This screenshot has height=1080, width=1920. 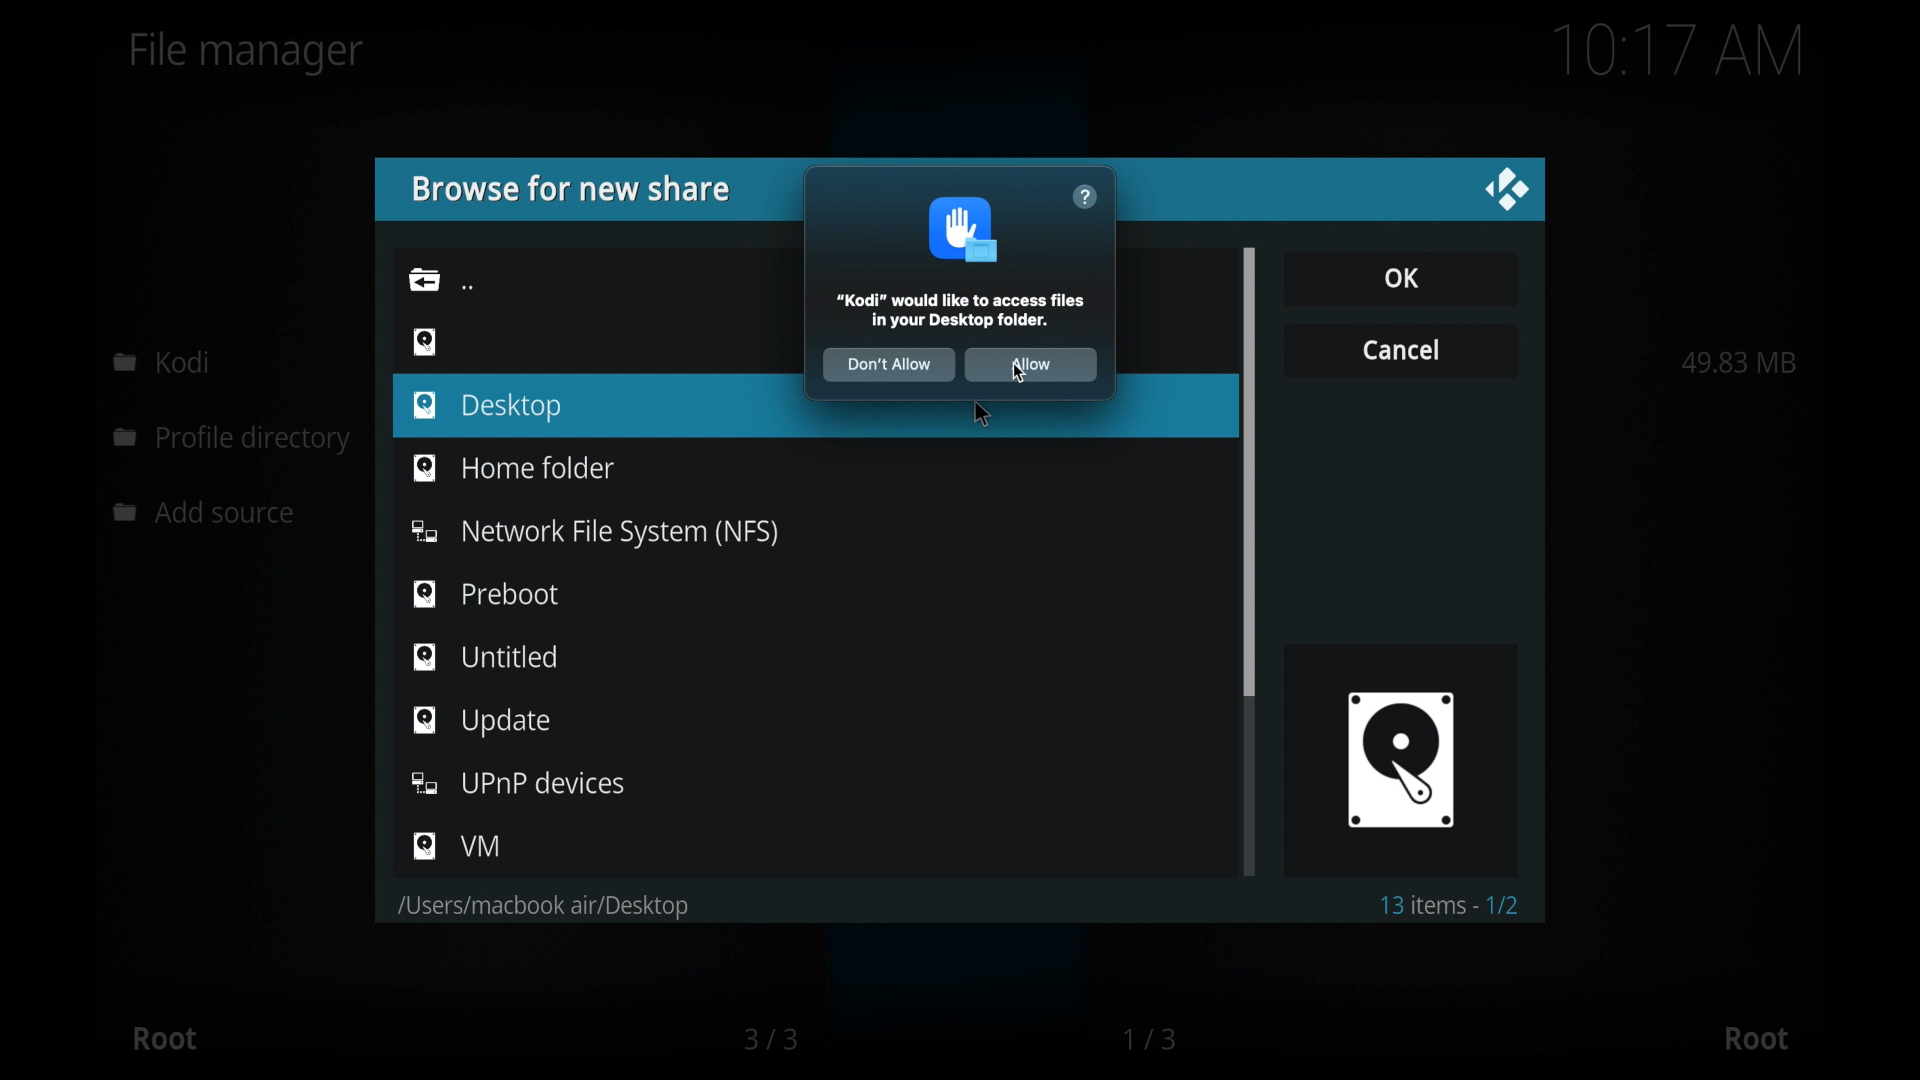 What do you see at coordinates (979, 414) in the screenshot?
I see `cursor` at bounding box center [979, 414].